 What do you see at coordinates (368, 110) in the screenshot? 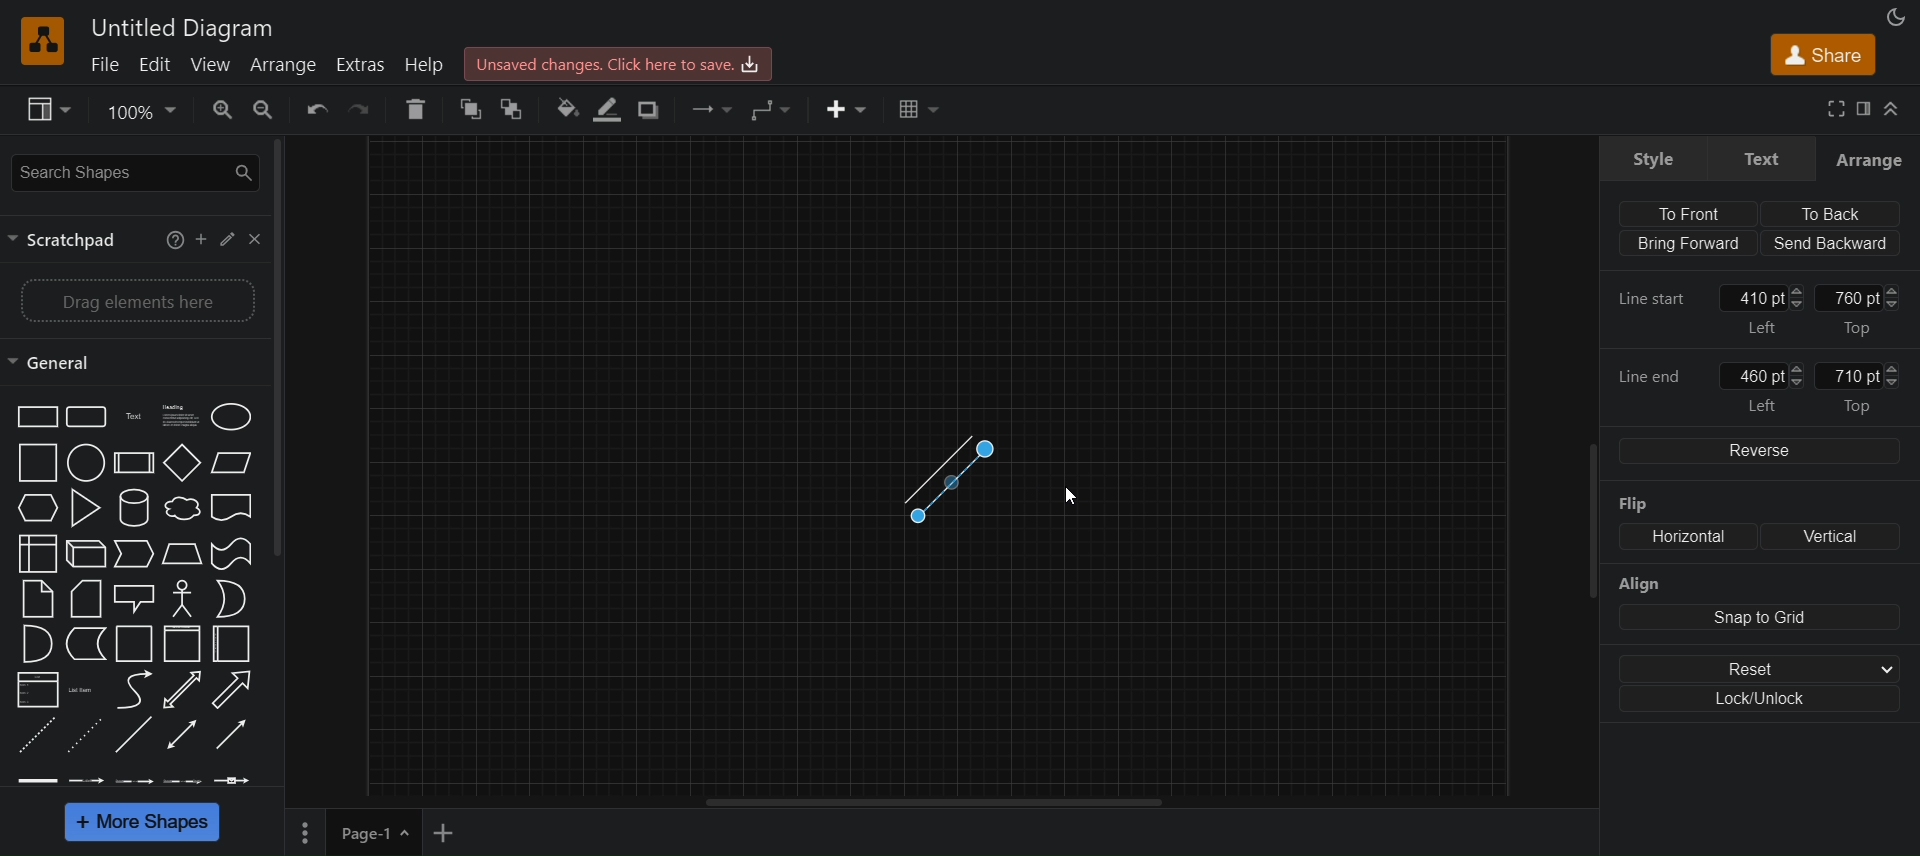
I see `redo` at bounding box center [368, 110].